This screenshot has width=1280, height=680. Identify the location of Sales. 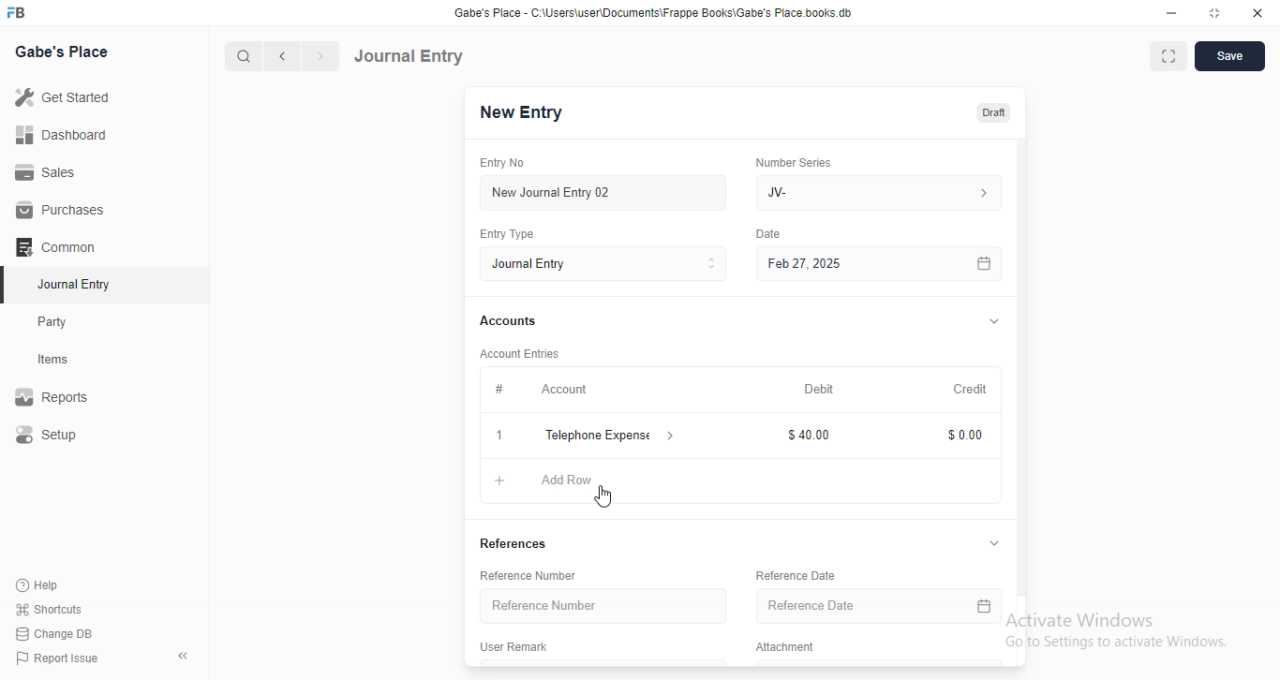
(49, 174).